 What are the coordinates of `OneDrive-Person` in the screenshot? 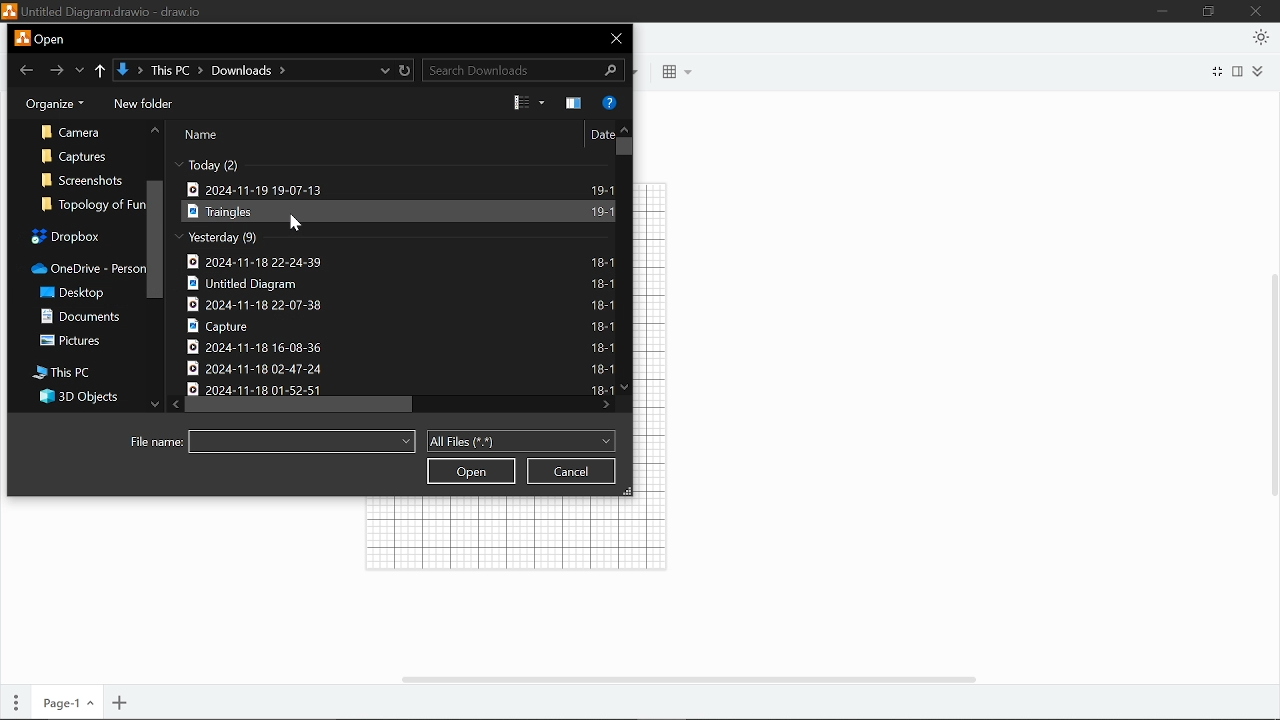 It's located at (80, 268).